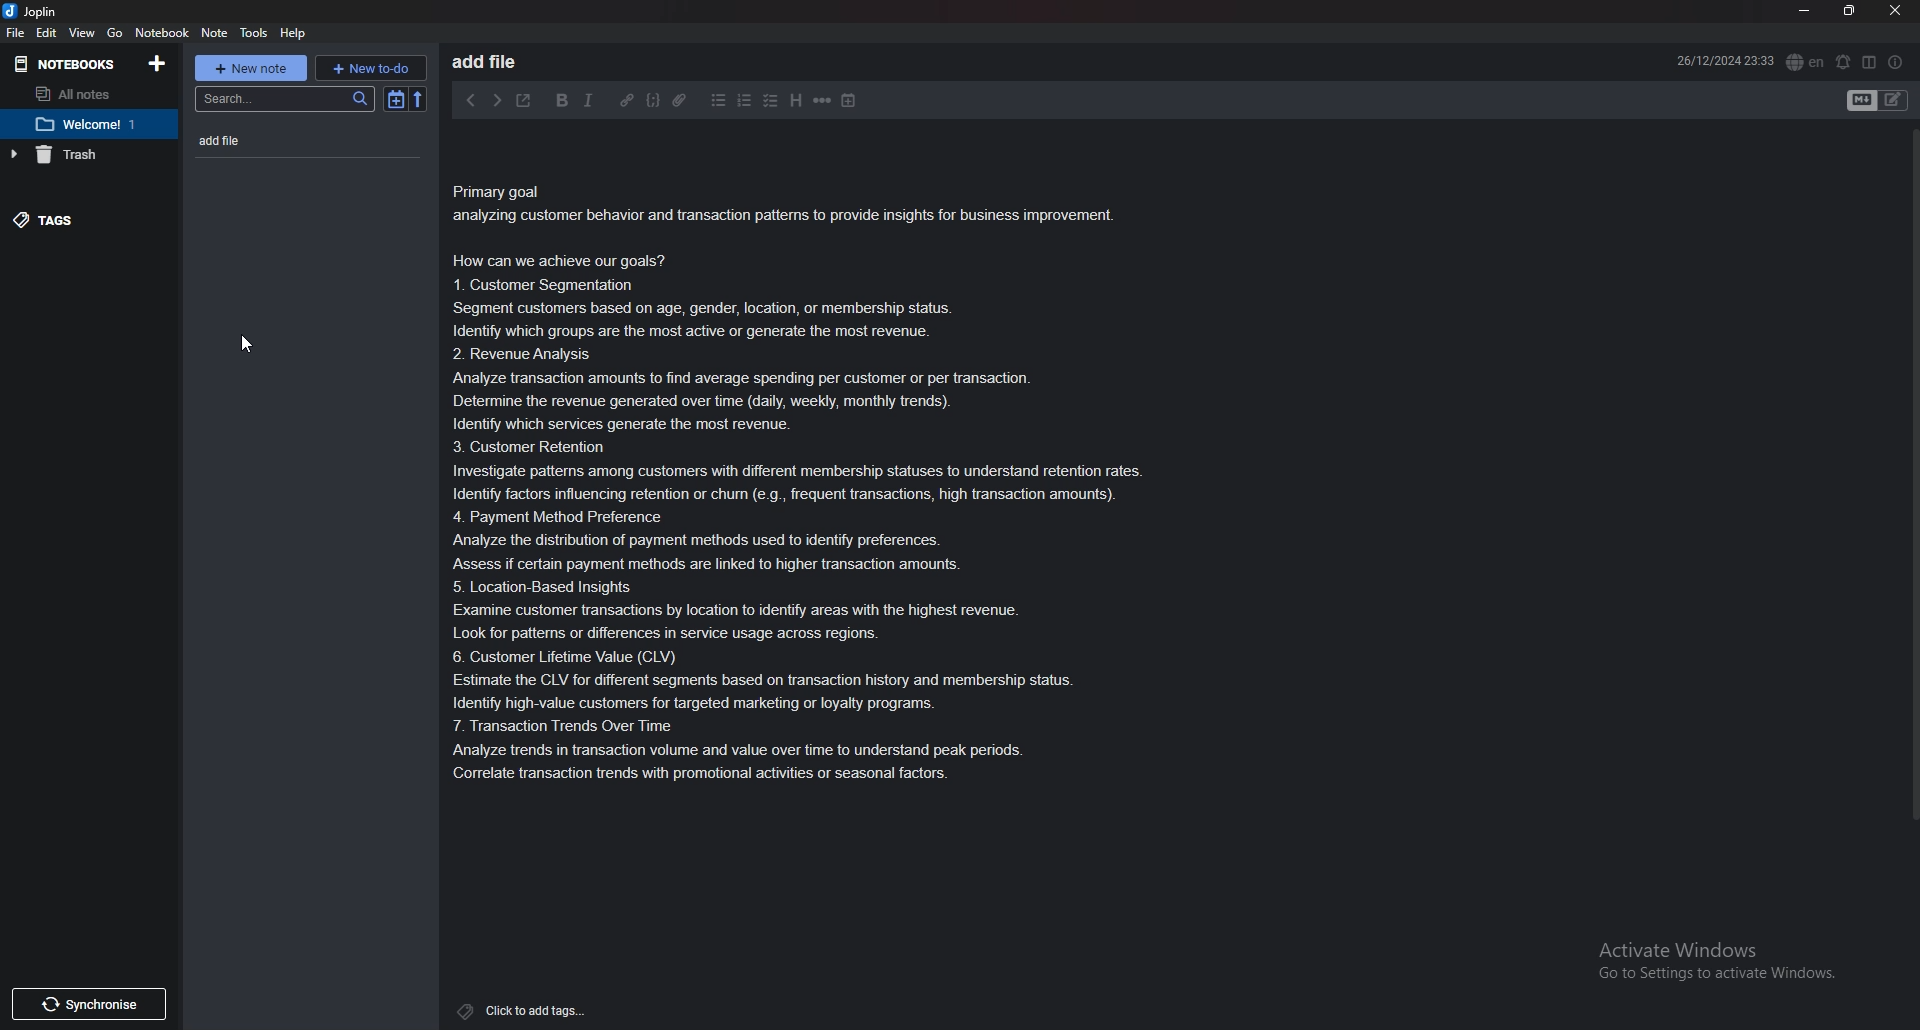 The height and width of the screenshot is (1030, 1920). I want to click on Minimize, so click(1808, 9).